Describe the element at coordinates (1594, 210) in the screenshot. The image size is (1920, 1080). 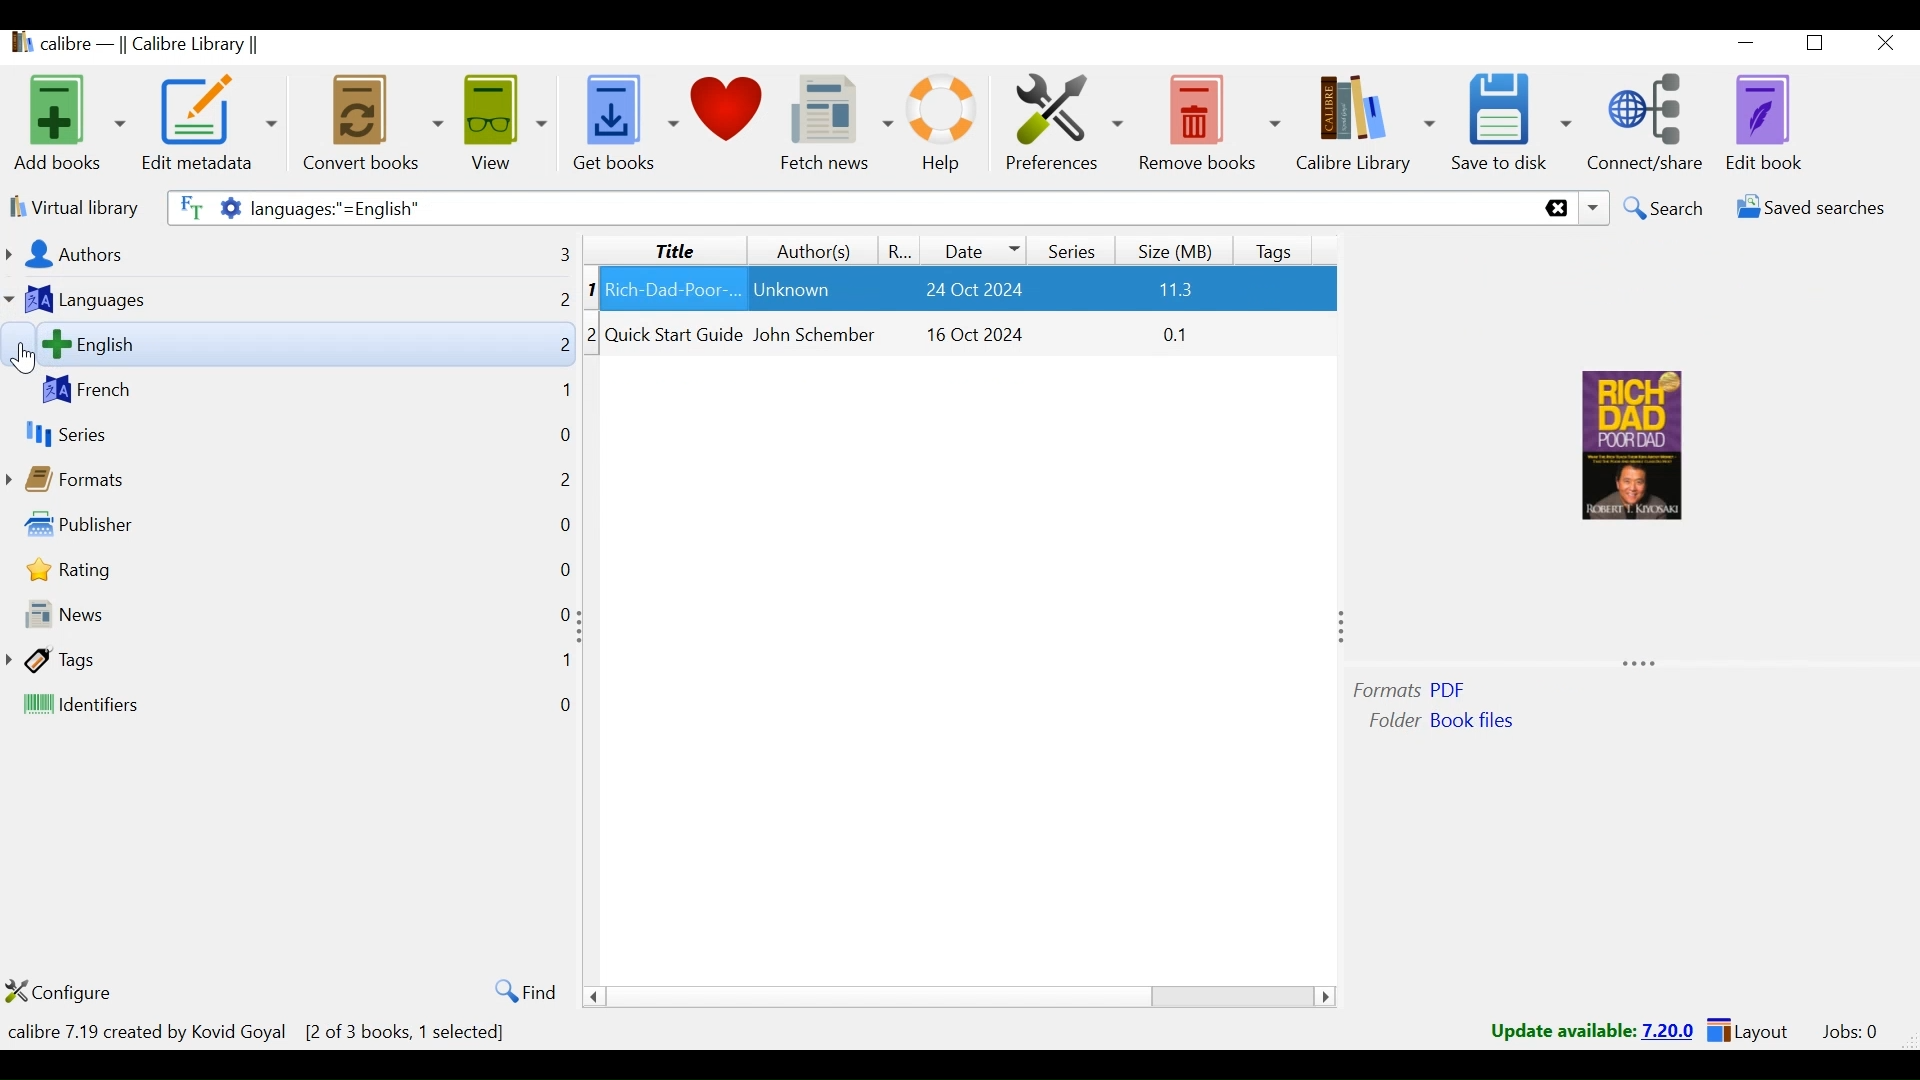
I see `Previous search` at that location.